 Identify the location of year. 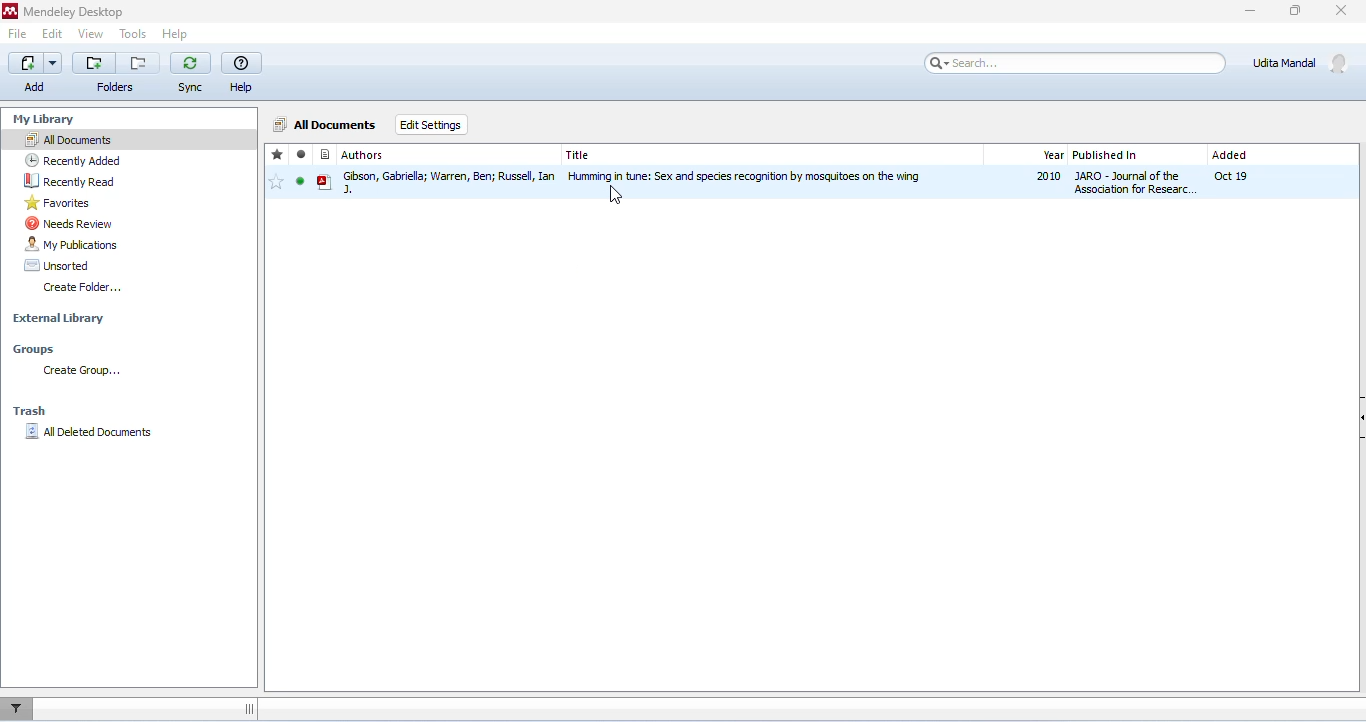
(1051, 154).